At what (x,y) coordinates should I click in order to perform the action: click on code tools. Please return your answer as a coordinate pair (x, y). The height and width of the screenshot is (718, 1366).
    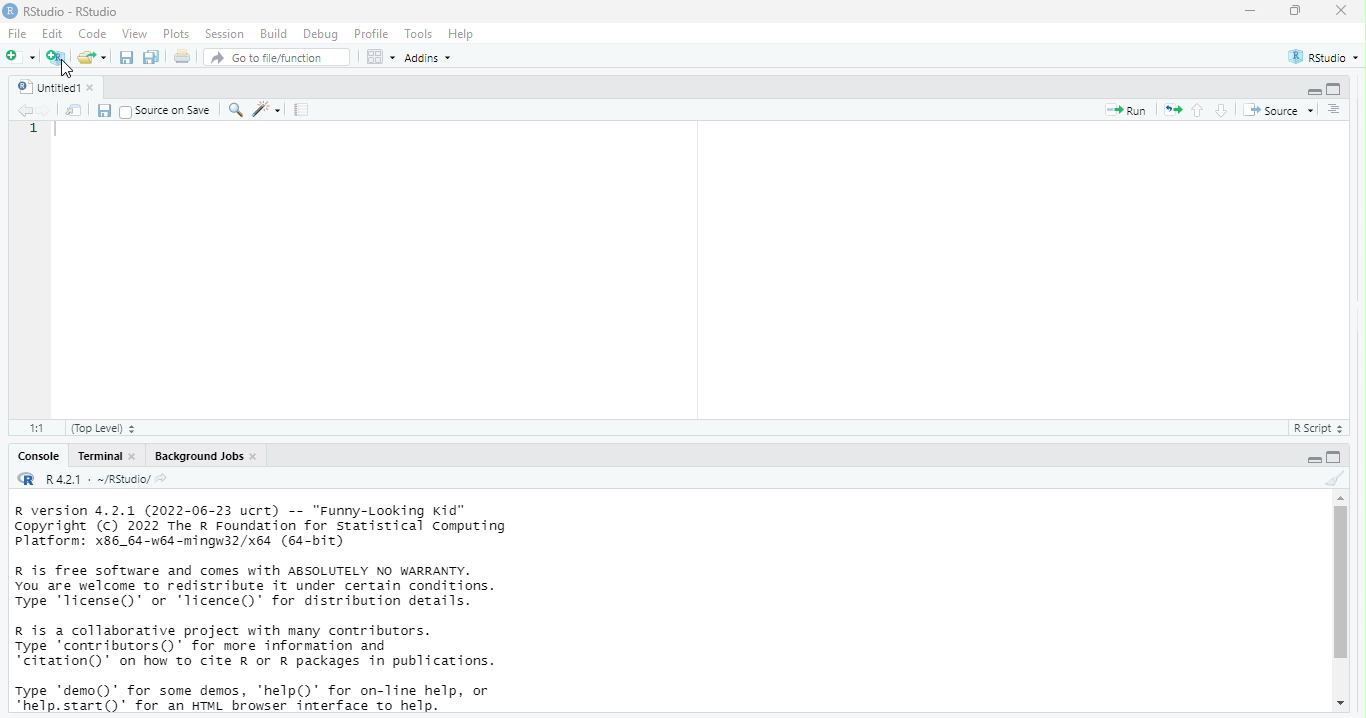
    Looking at the image, I should click on (266, 110).